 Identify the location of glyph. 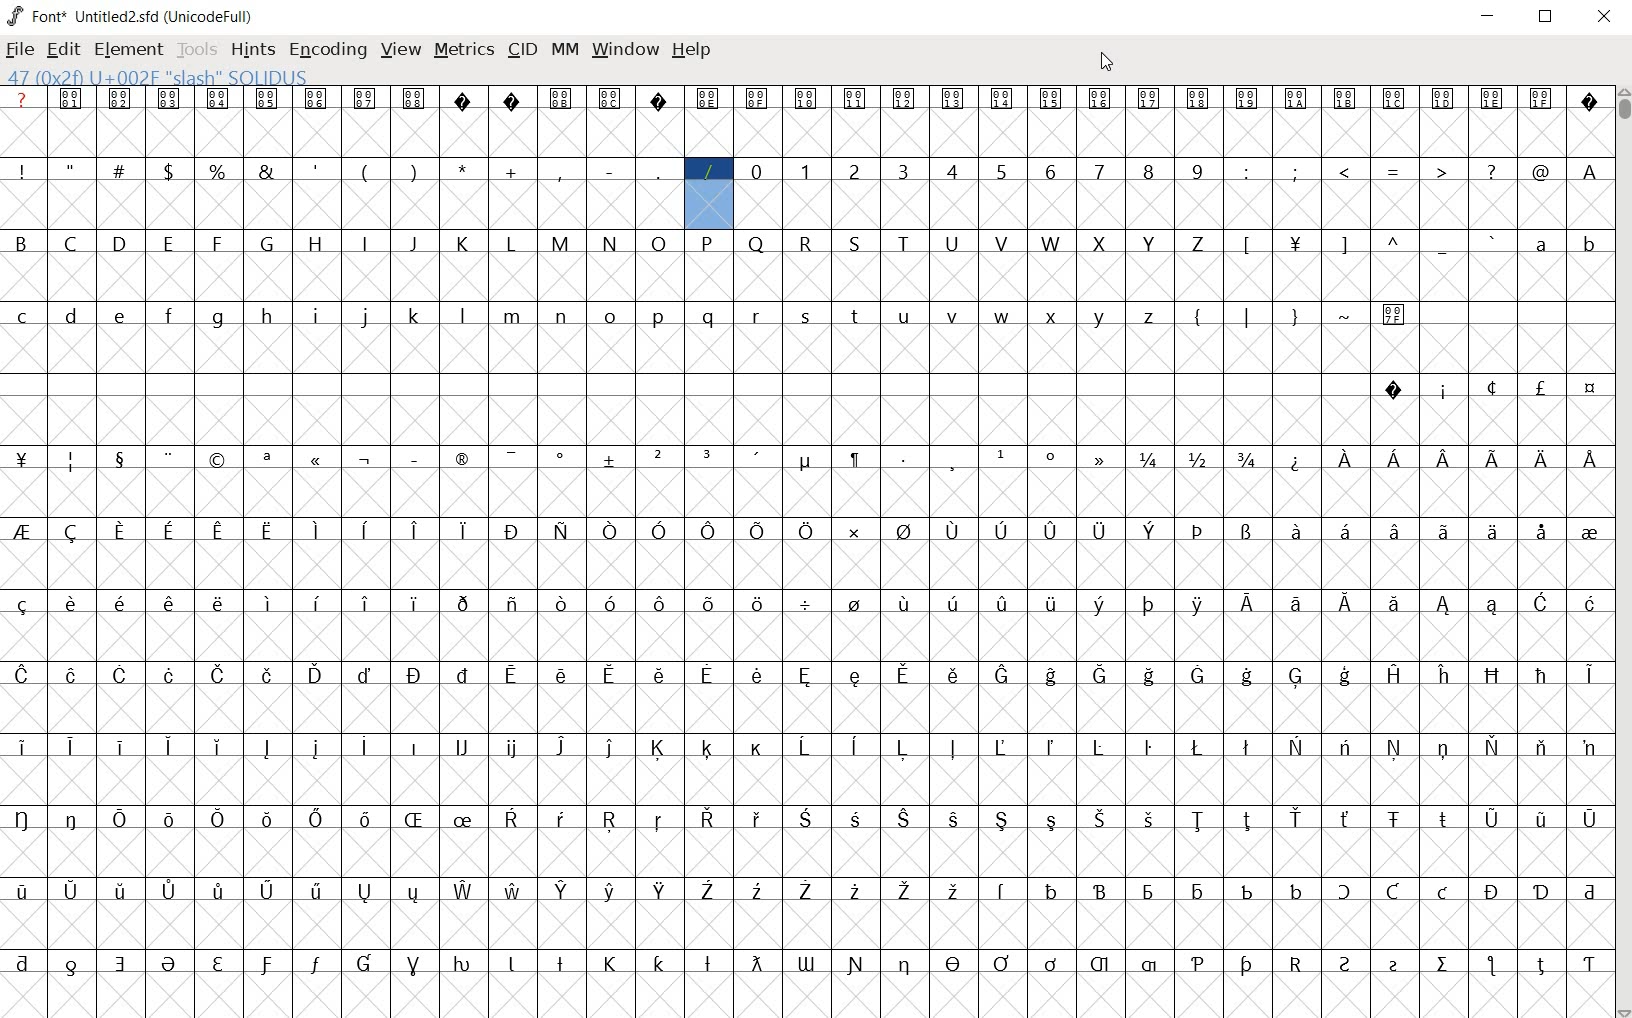
(1589, 820).